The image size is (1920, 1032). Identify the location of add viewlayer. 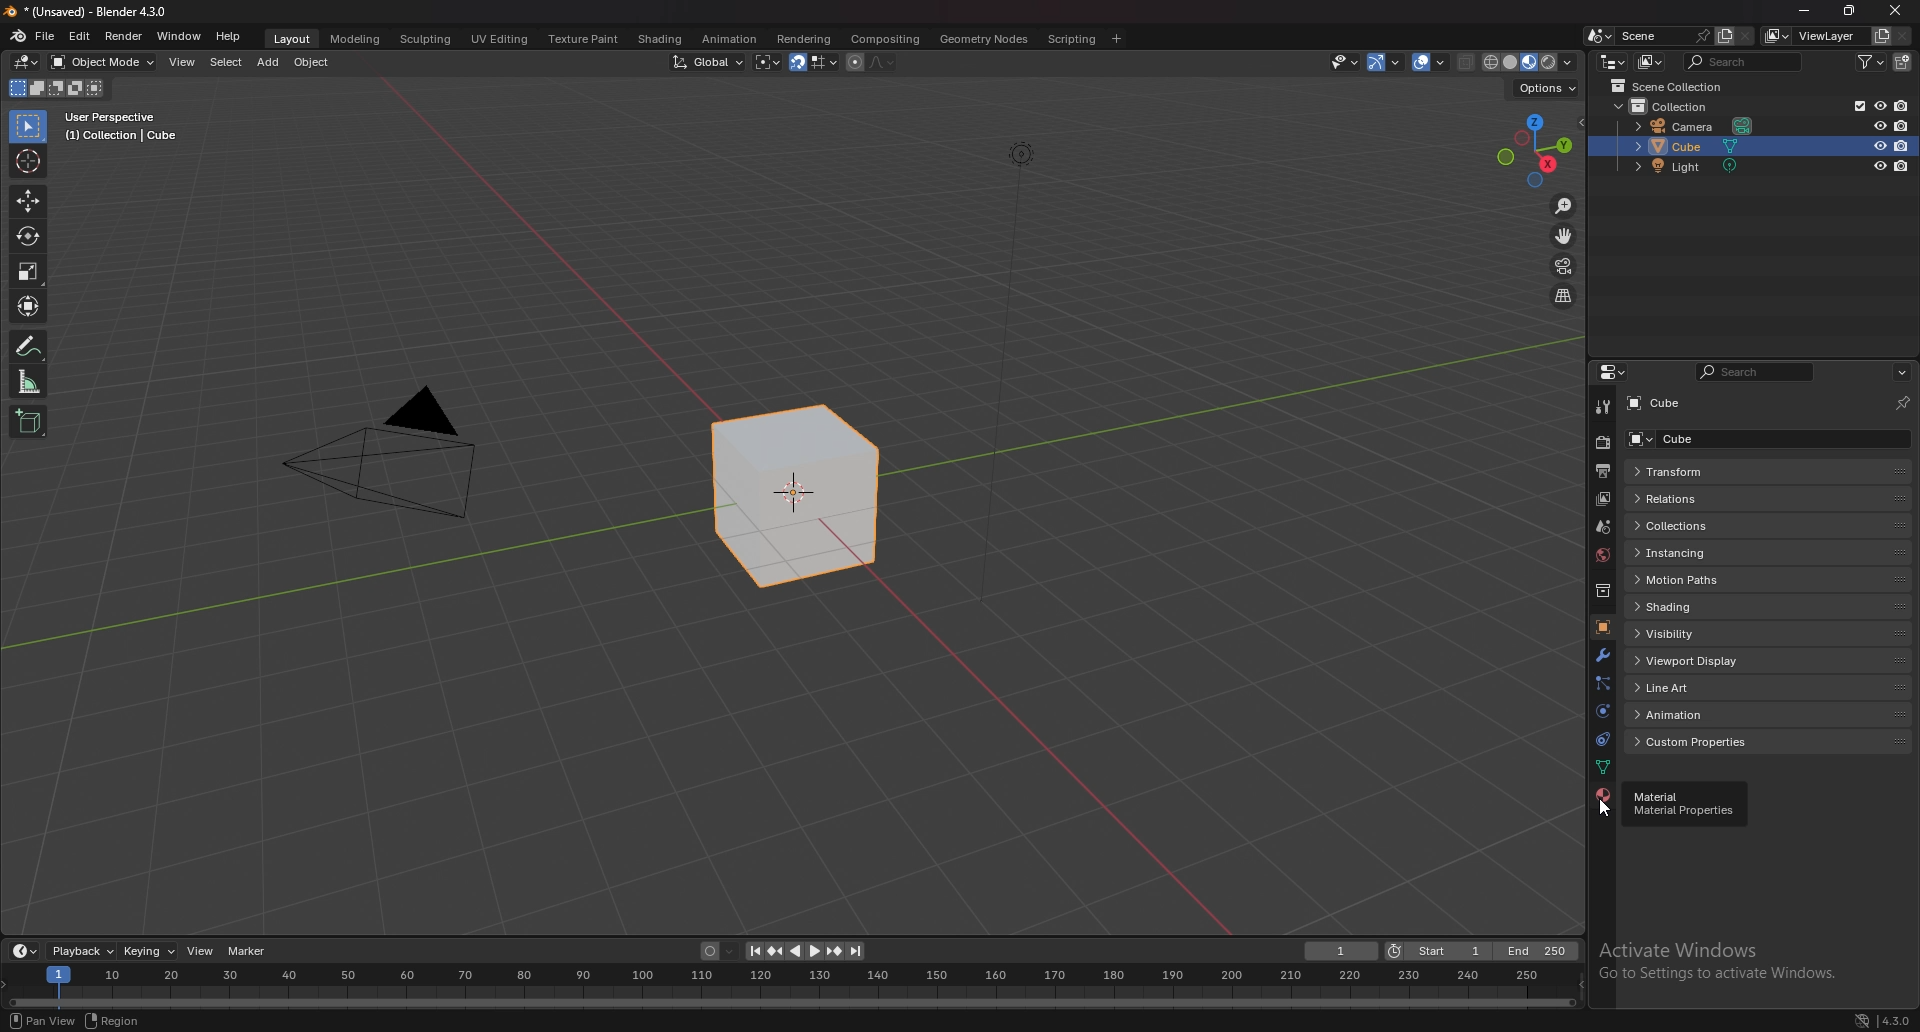
(1882, 35).